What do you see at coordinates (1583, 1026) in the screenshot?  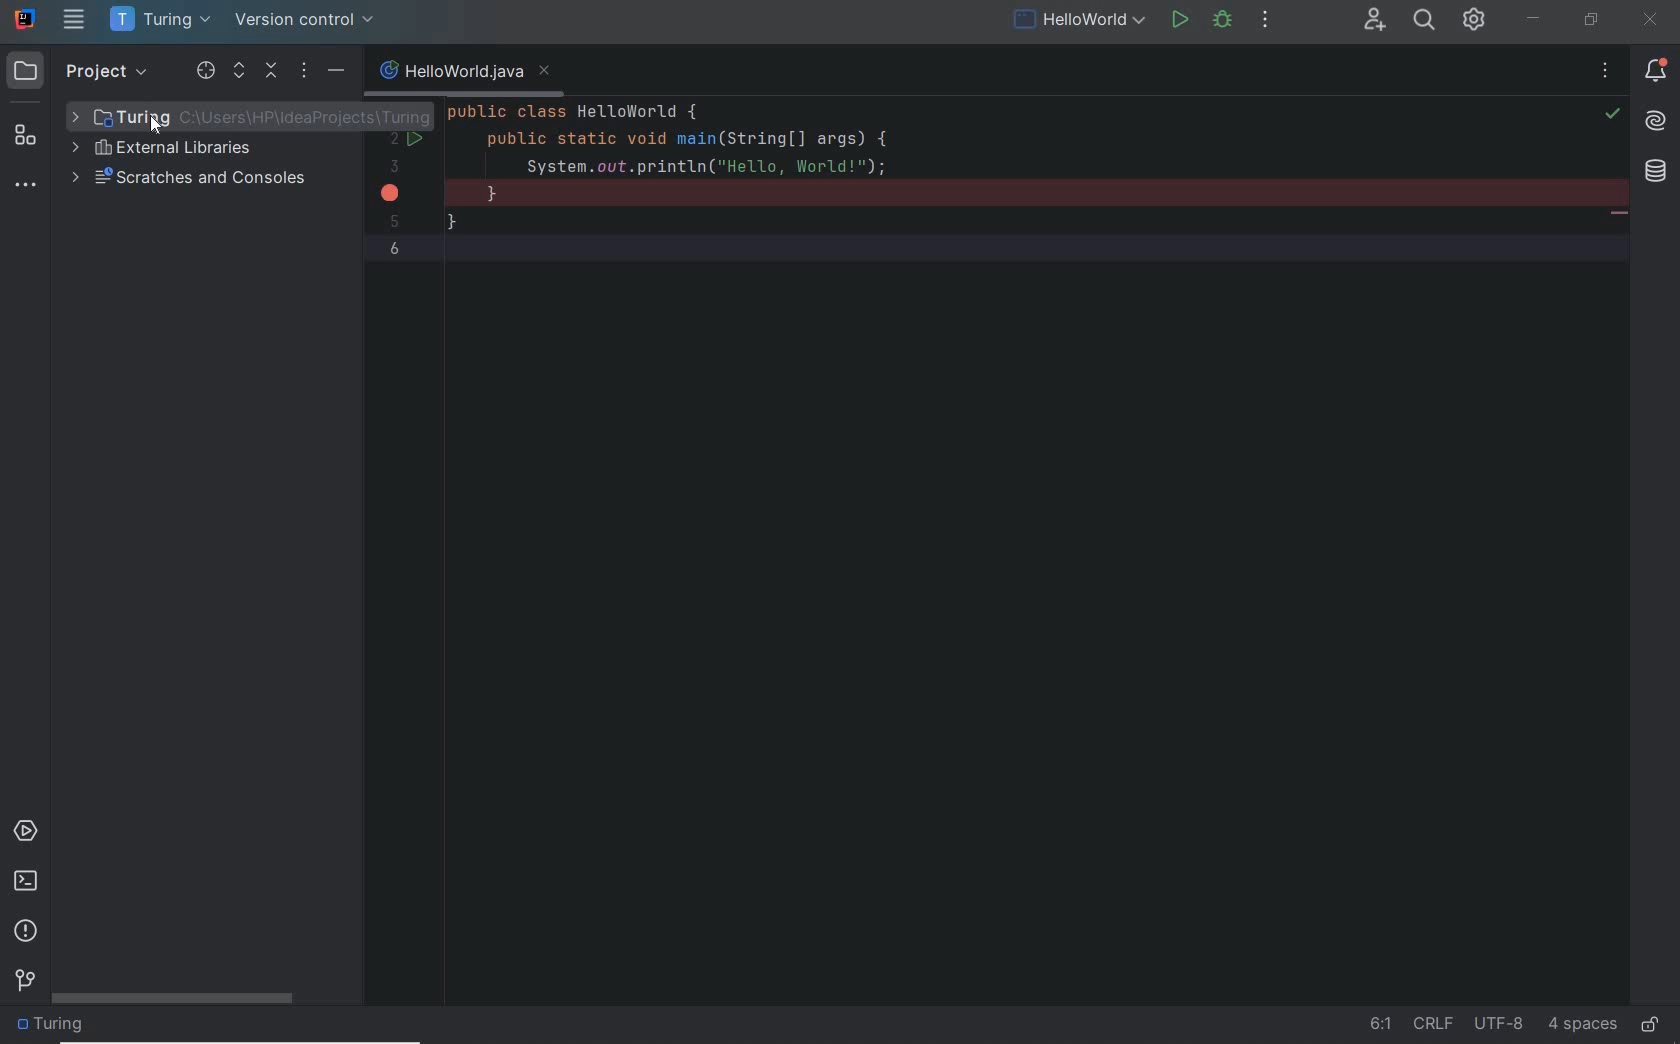 I see `Indent` at bounding box center [1583, 1026].